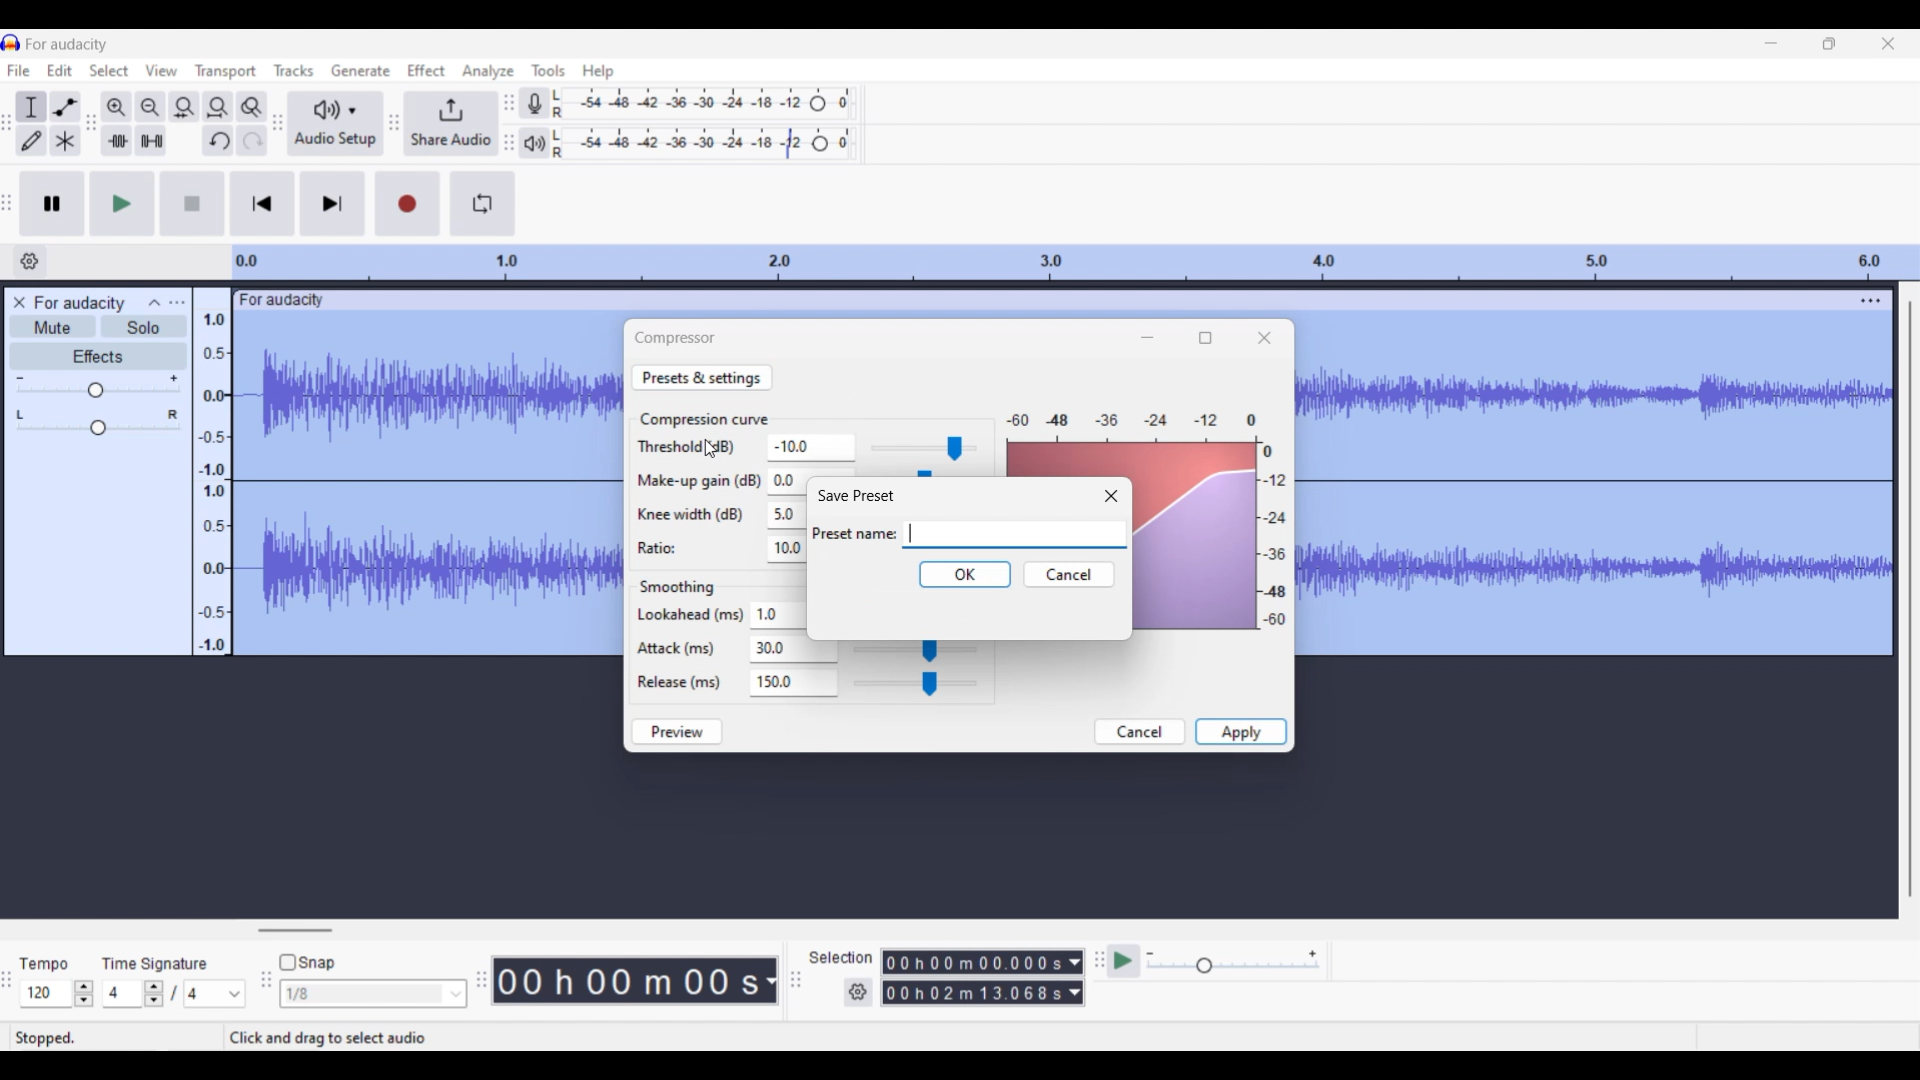 The image size is (1920, 1080). What do you see at coordinates (914, 651) in the screenshot?
I see `Attack slider` at bounding box center [914, 651].